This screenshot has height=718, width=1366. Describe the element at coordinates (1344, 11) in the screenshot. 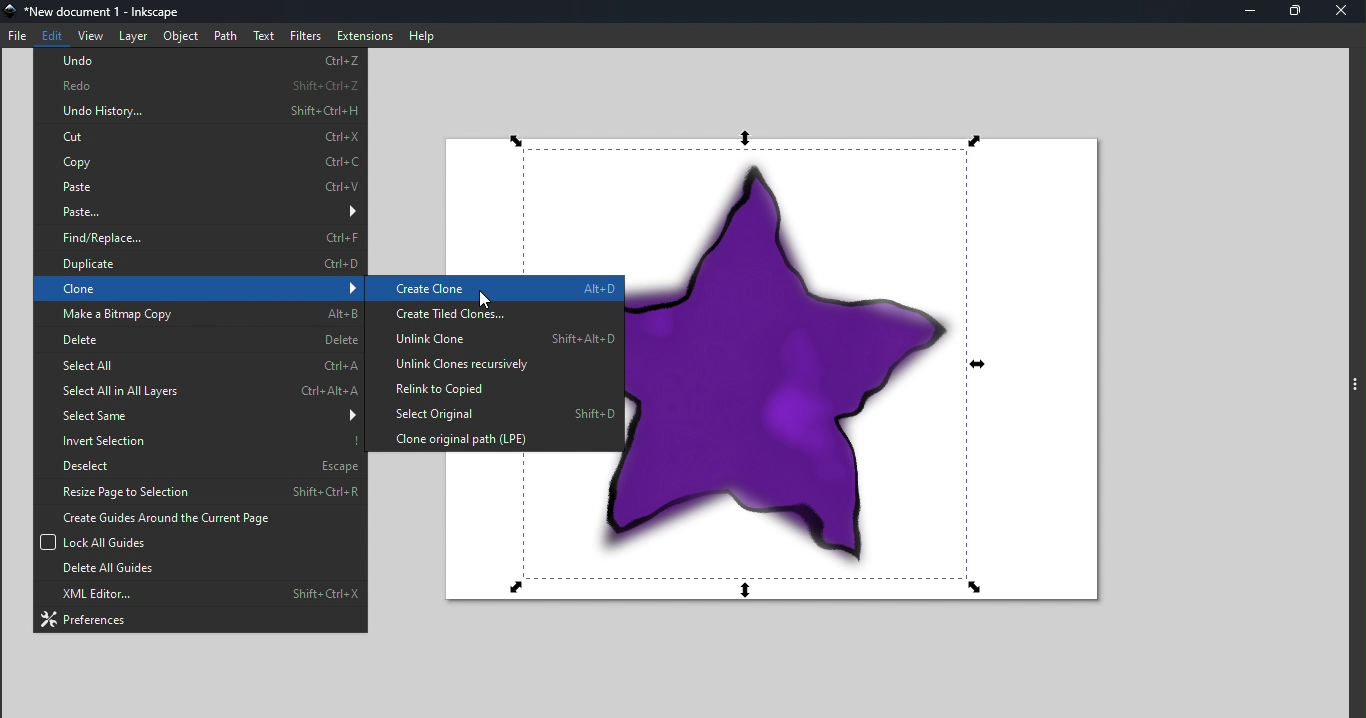

I see `Close` at that location.